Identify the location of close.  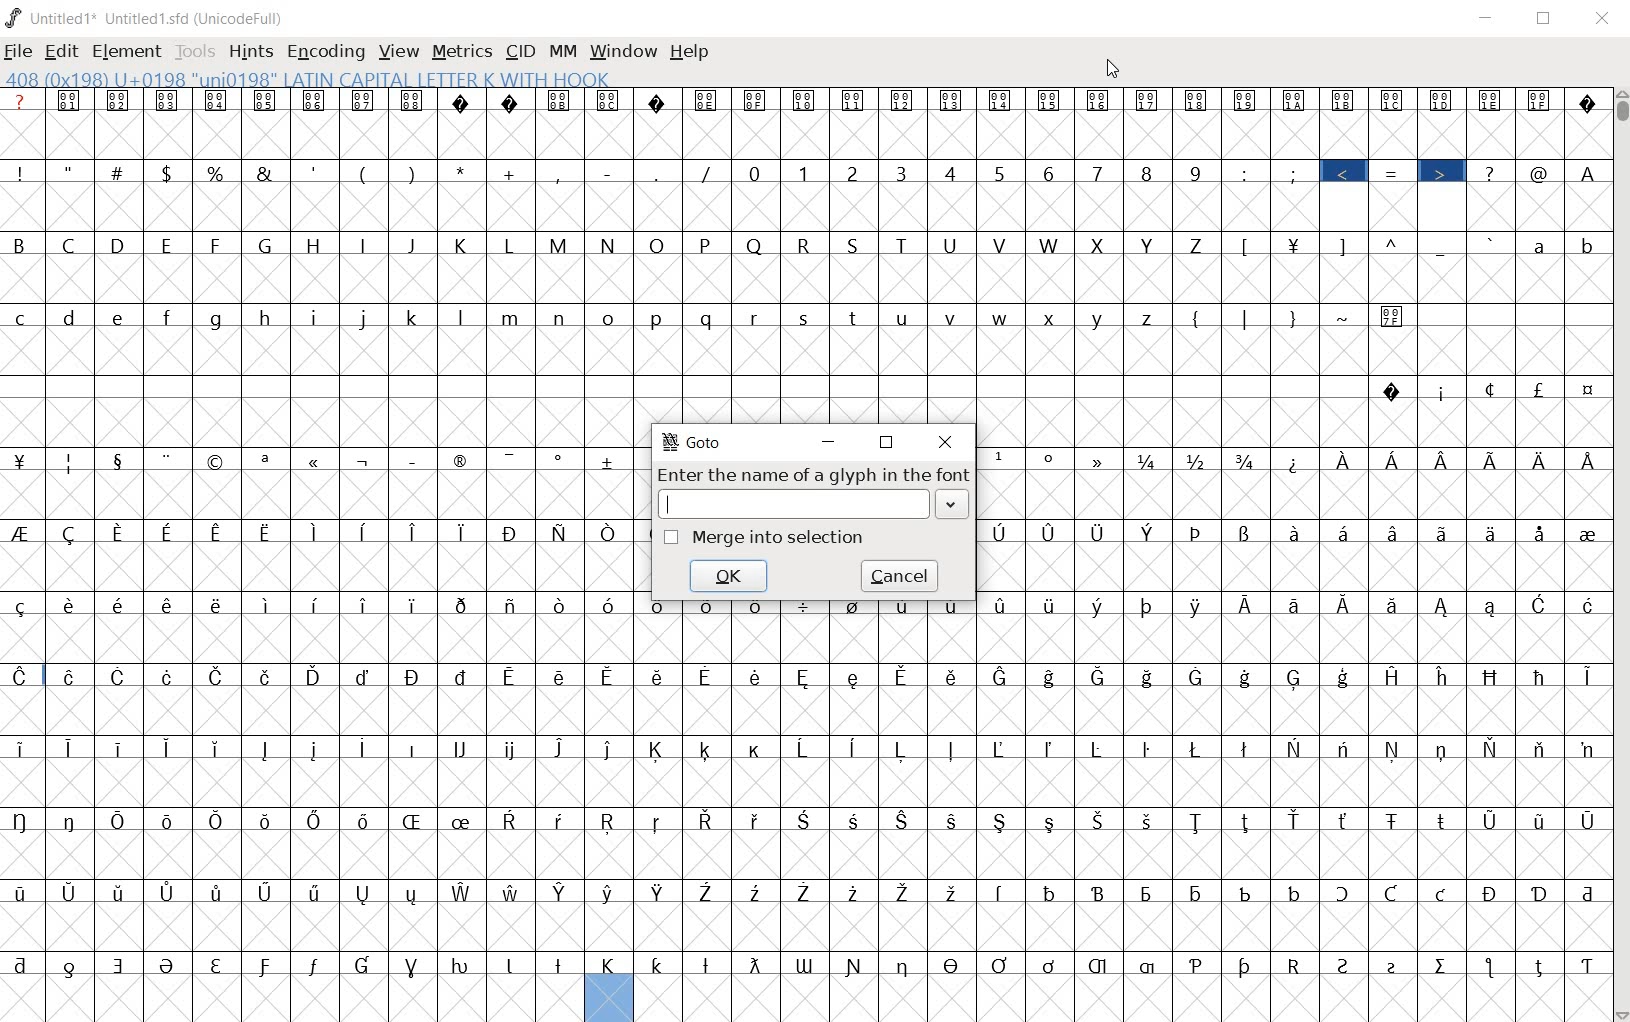
(946, 443).